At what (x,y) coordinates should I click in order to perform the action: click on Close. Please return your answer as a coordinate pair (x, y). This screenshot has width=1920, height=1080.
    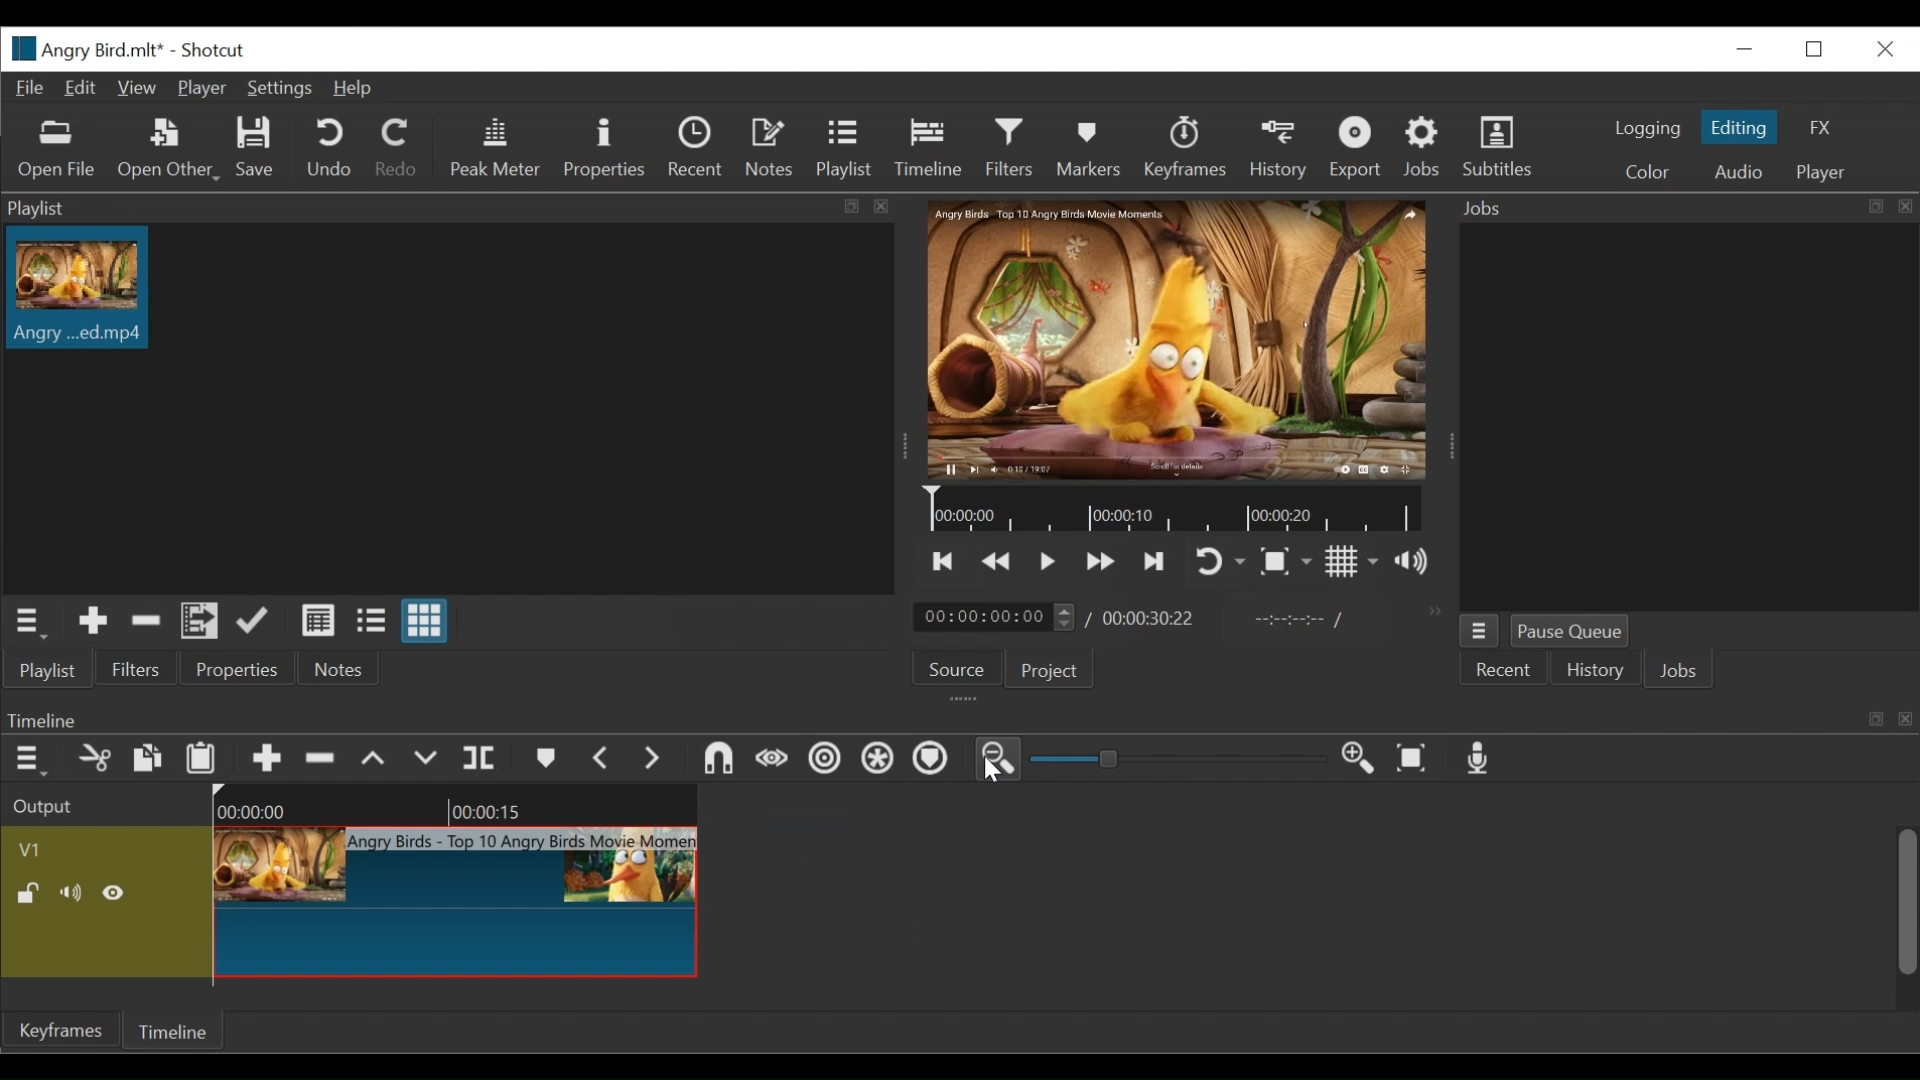
    Looking at the image, I should click on (1886, 50).